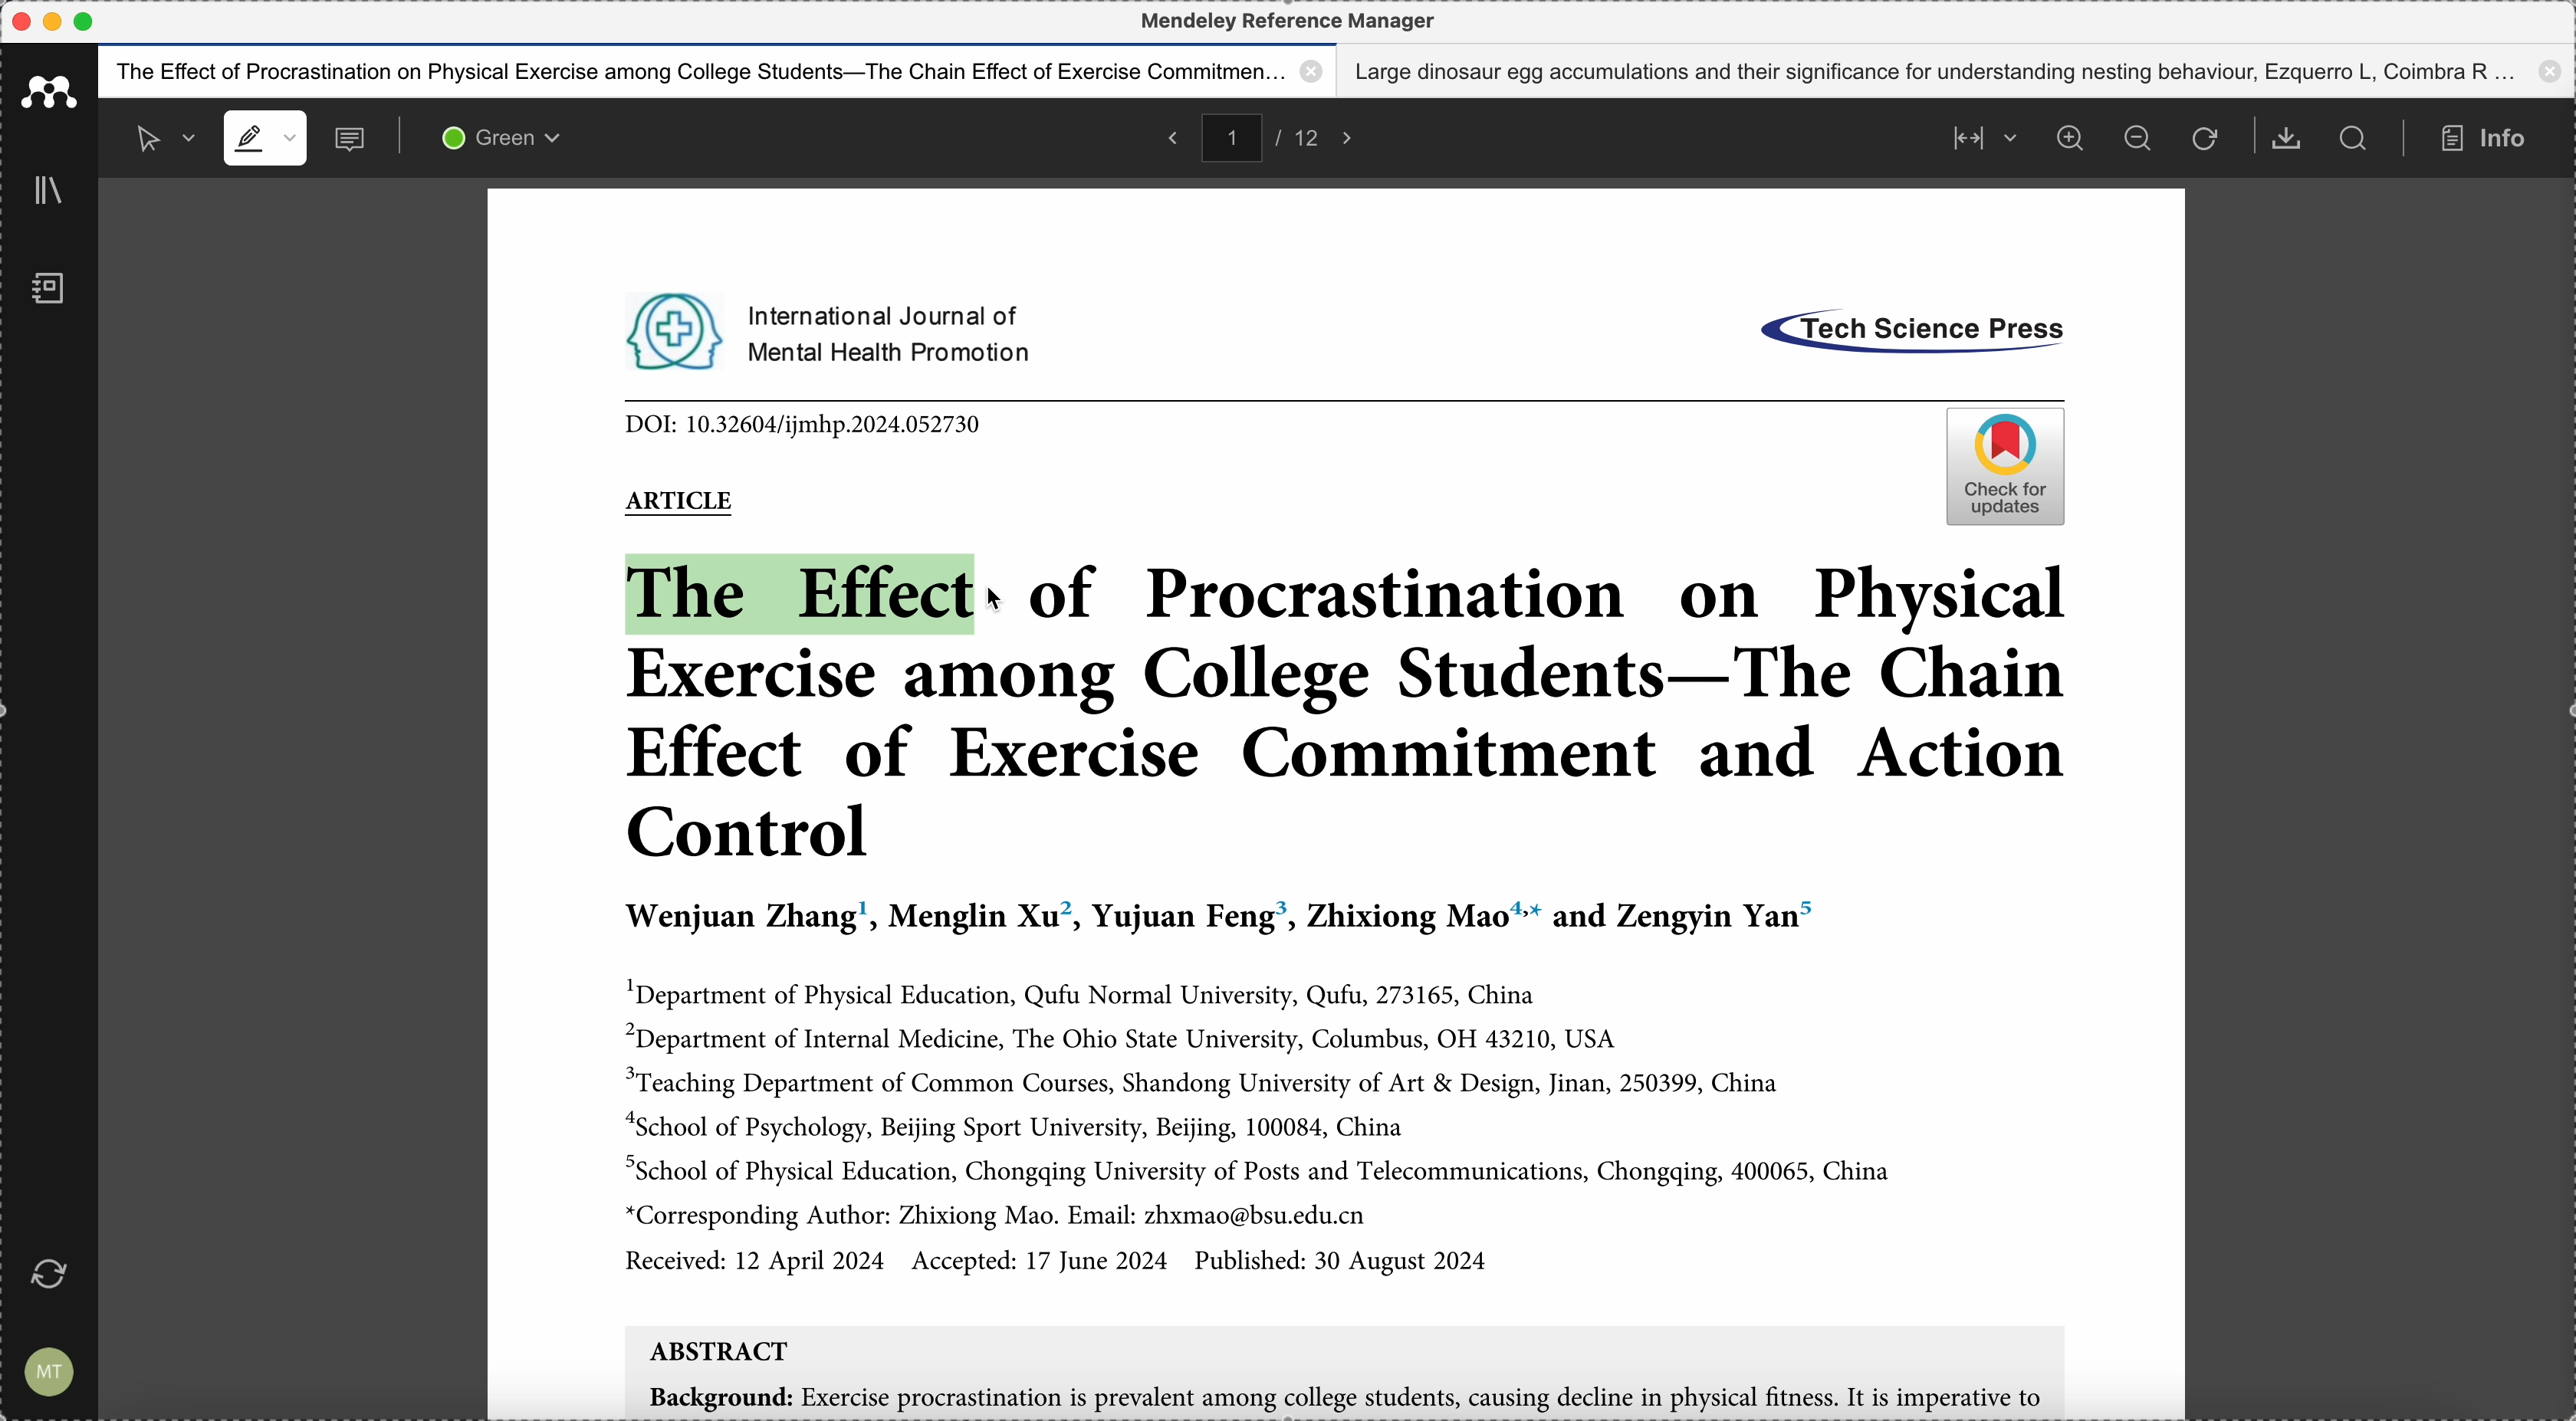  Describe the element at coordinates (86, 22) in the screenshot. I see `maximize` at that location.